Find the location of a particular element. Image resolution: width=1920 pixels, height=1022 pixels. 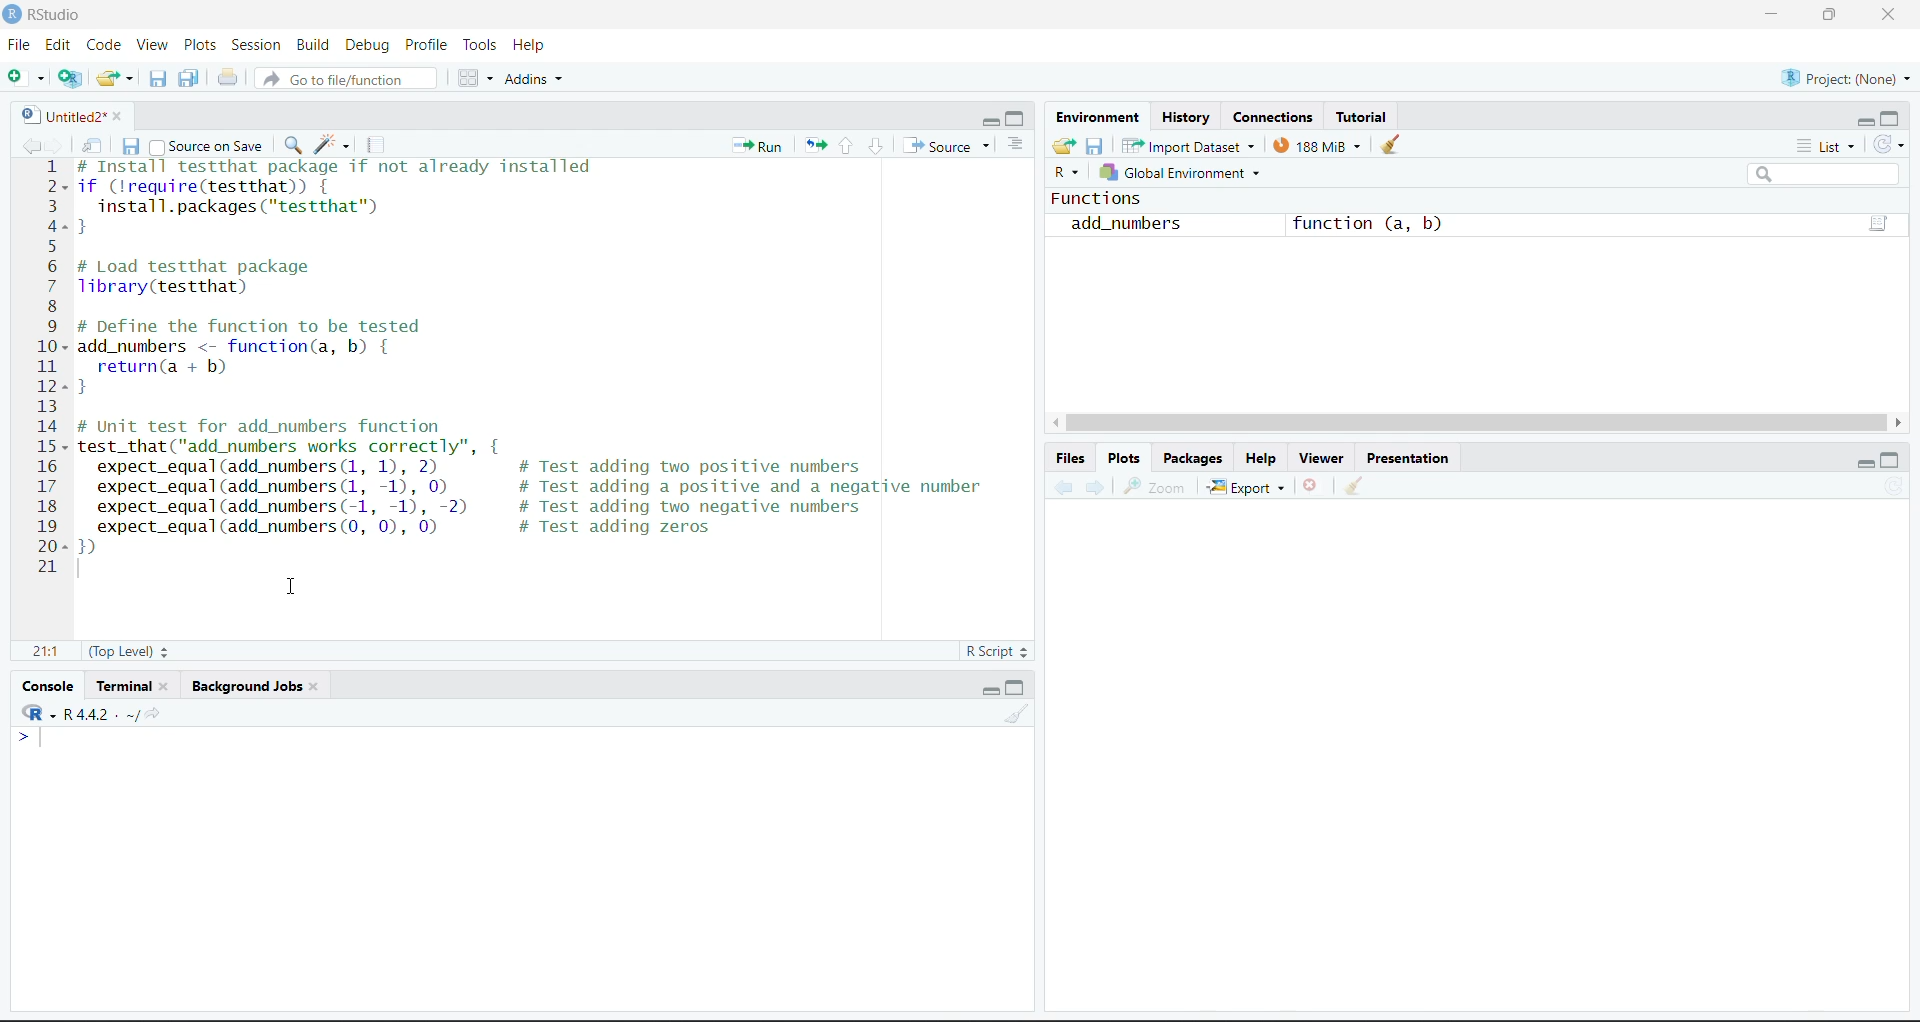

minimize is located at coordinates (1867, 461).